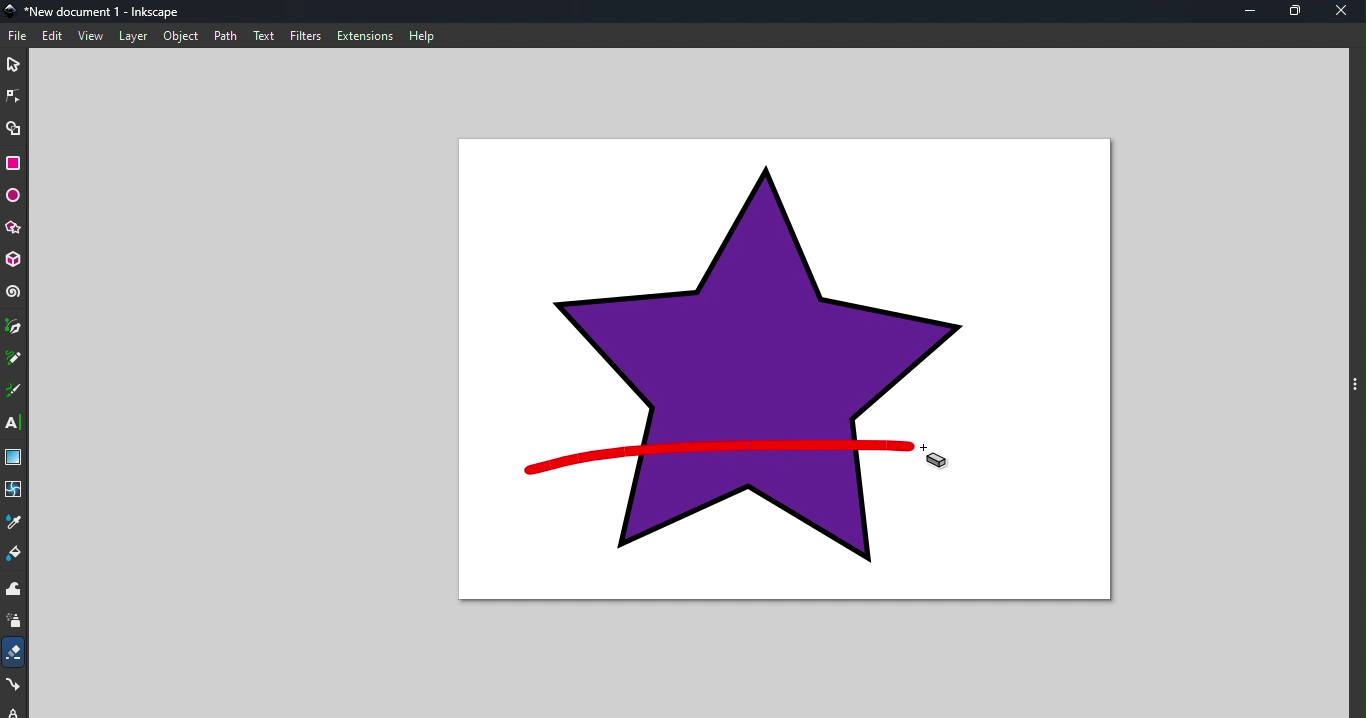  What do you see at coordinates (13, 457) in the screenshot?
I see `gradient tool` at bounding box center [13, 457].